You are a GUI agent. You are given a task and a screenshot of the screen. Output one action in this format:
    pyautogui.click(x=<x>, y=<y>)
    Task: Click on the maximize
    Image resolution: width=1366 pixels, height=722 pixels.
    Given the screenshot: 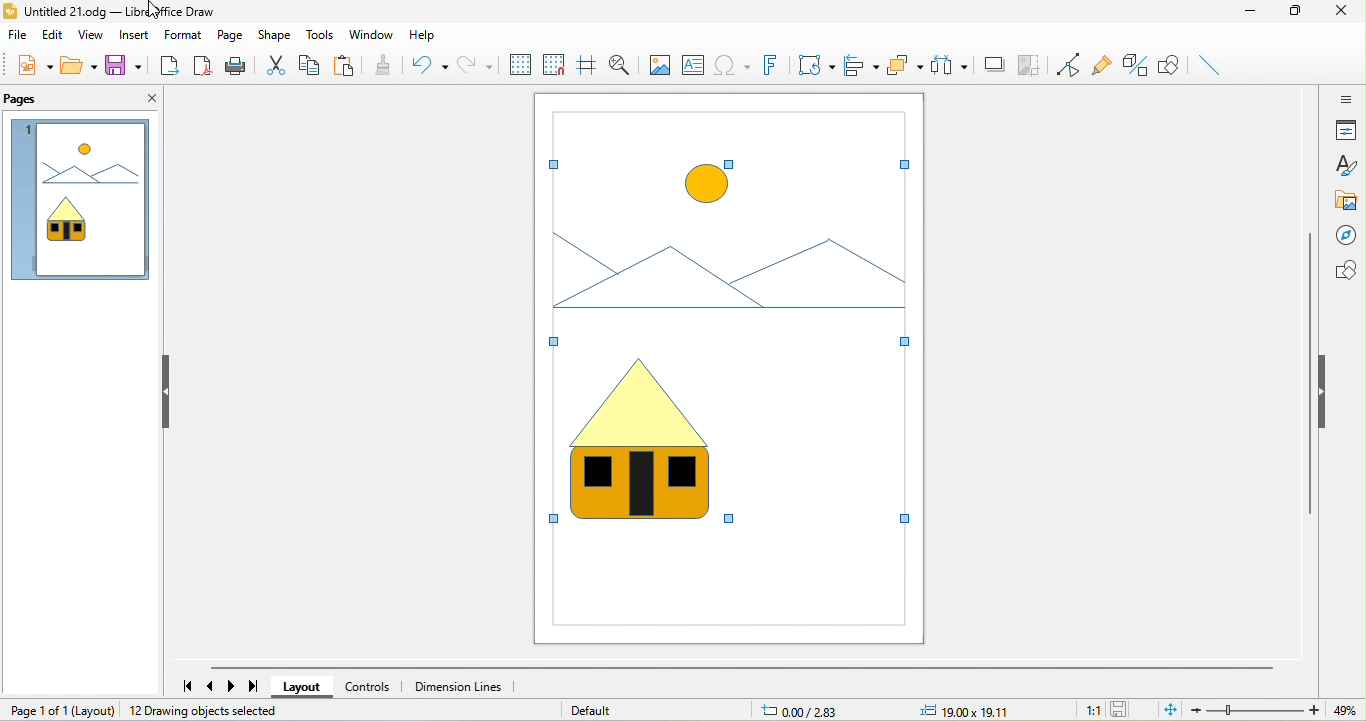 What is the action you would take?
    pyautogui.click(x=1293, y=15)
    